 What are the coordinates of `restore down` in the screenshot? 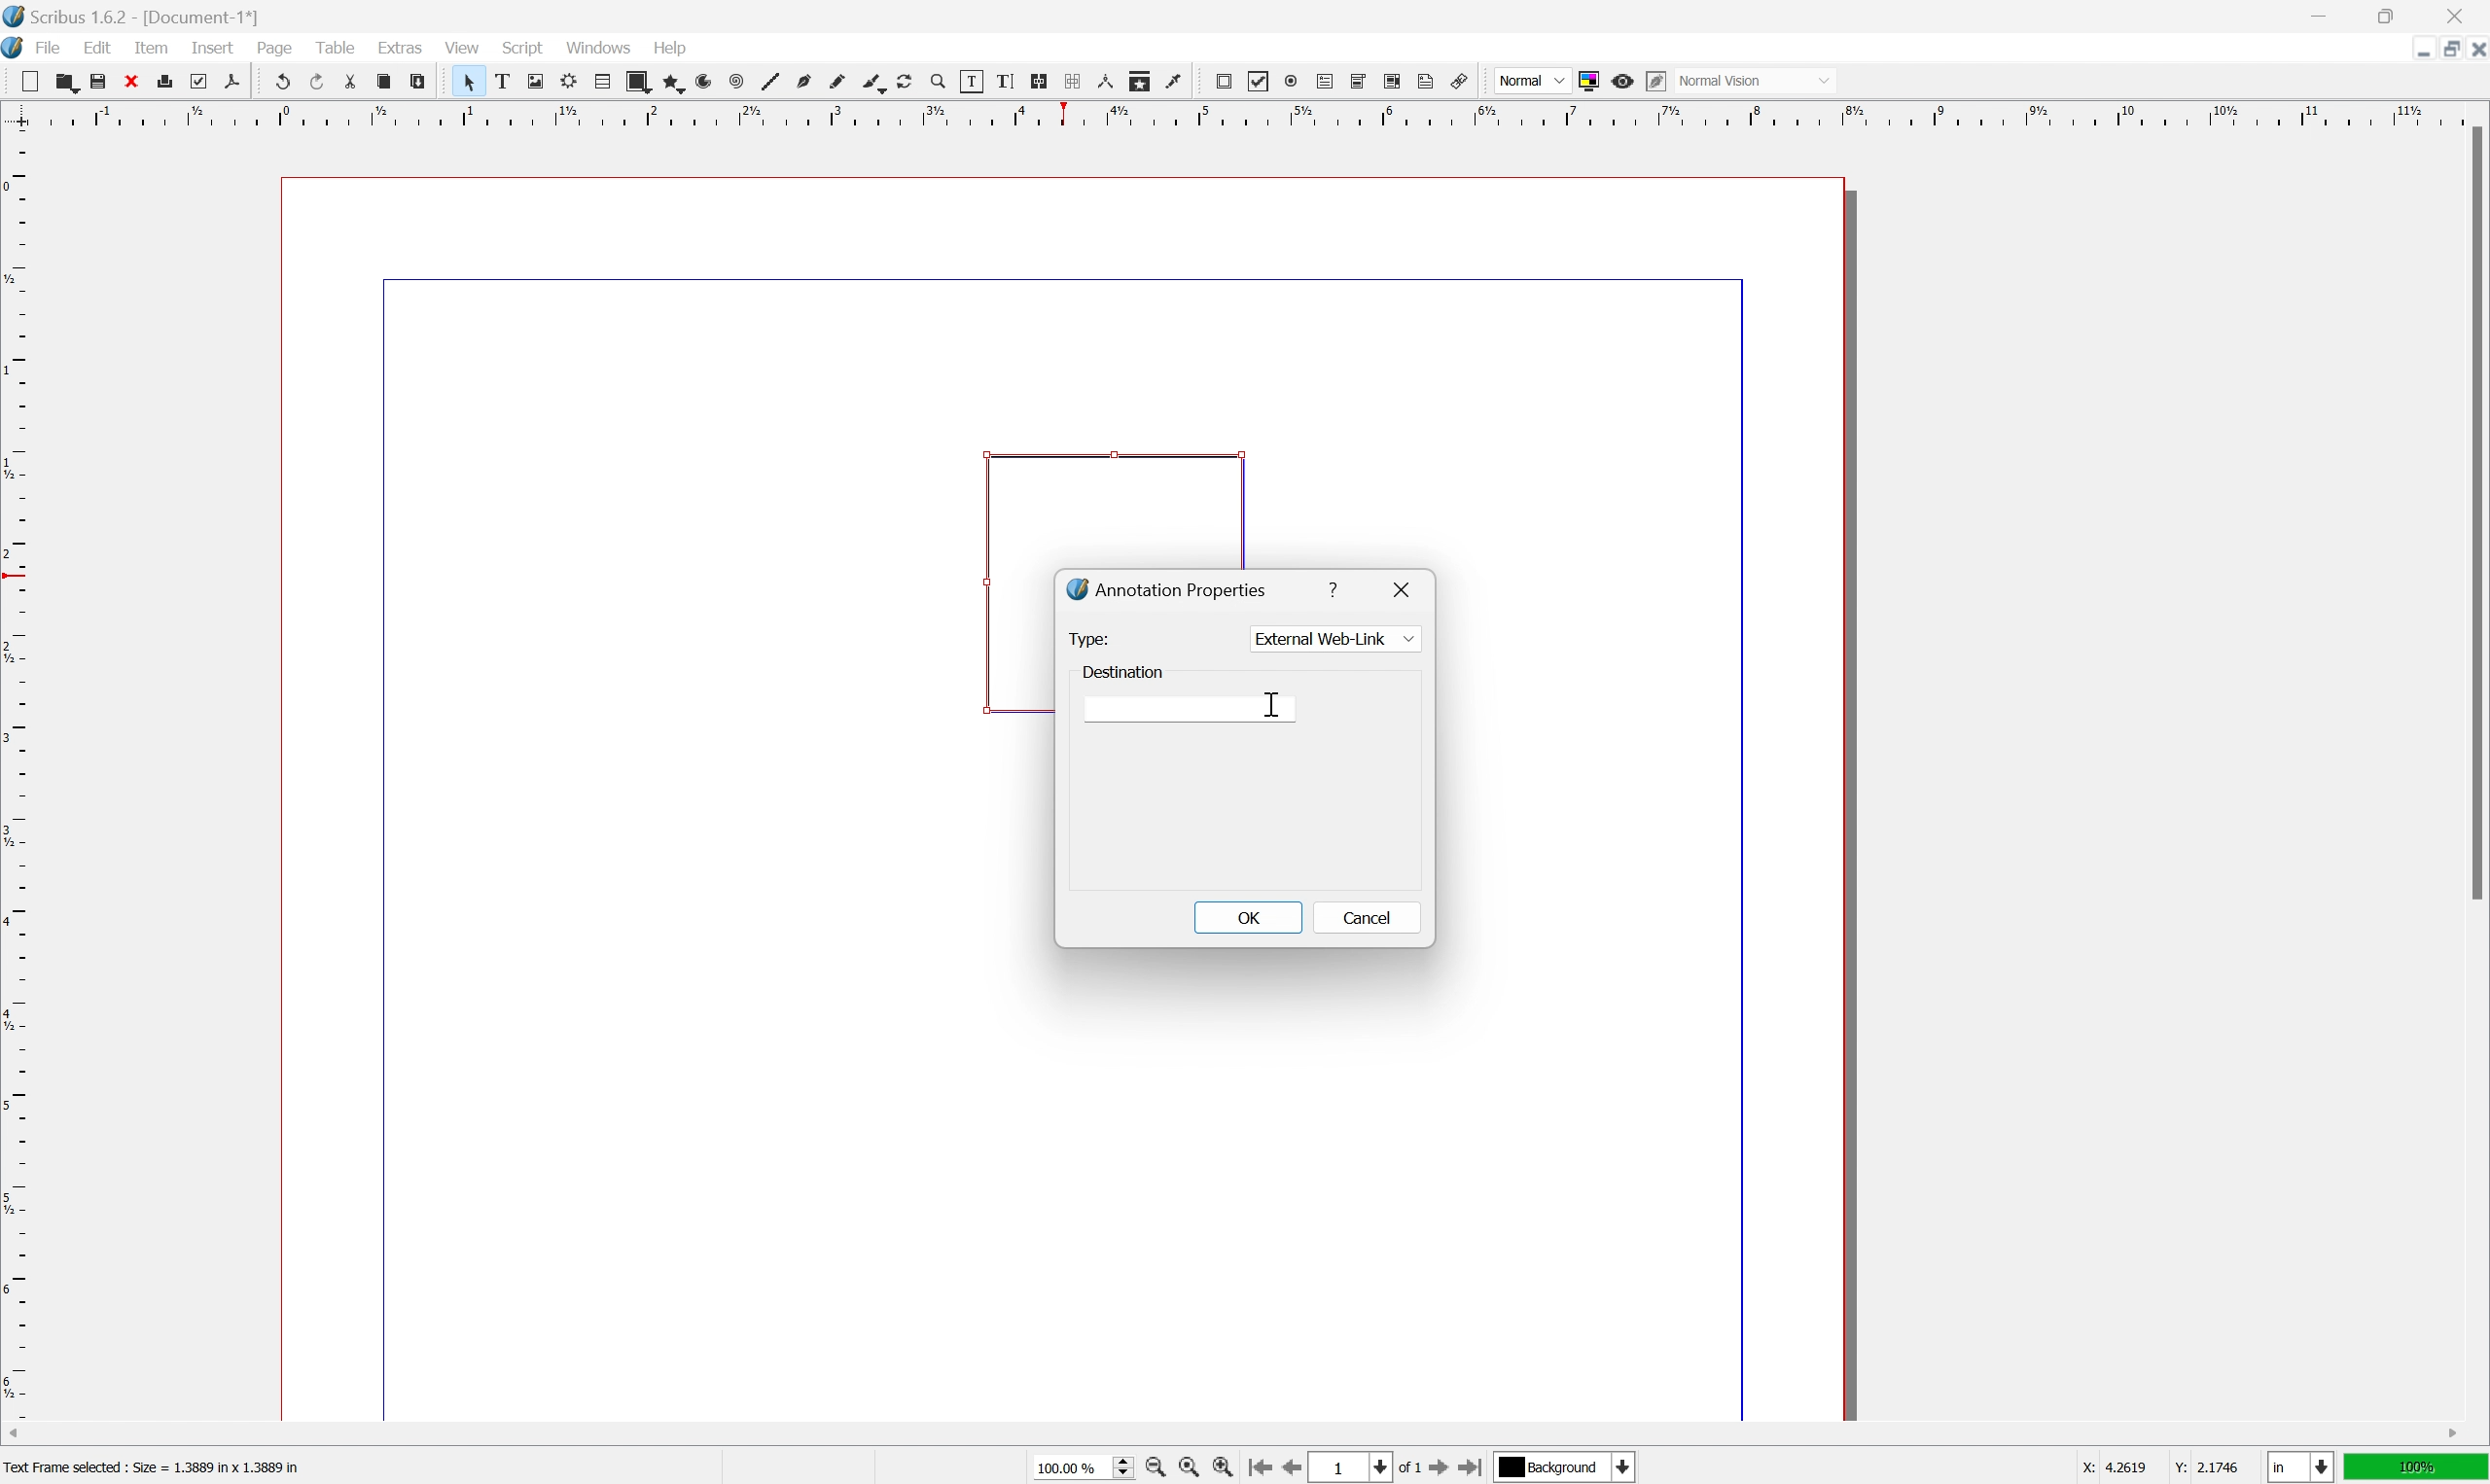 It's located at (2442, 49).